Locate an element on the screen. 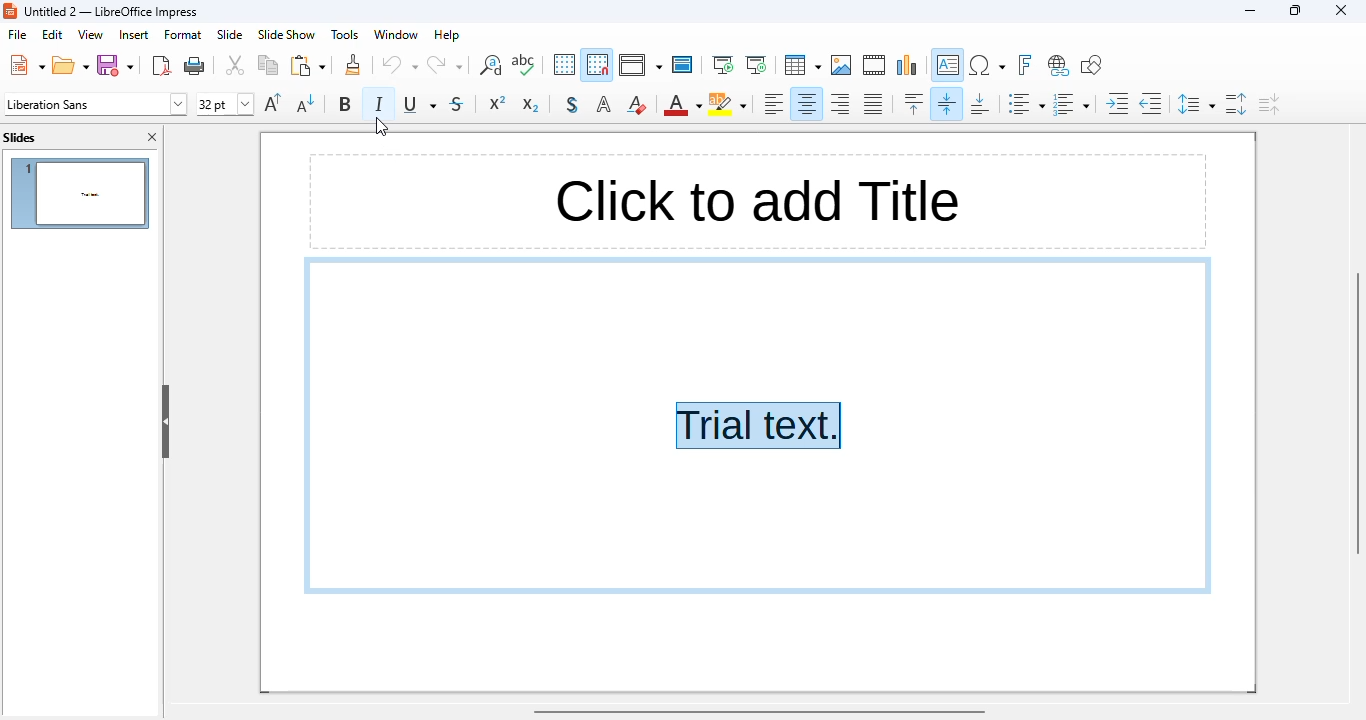  slide 1 is located at coordinates (79, 193).